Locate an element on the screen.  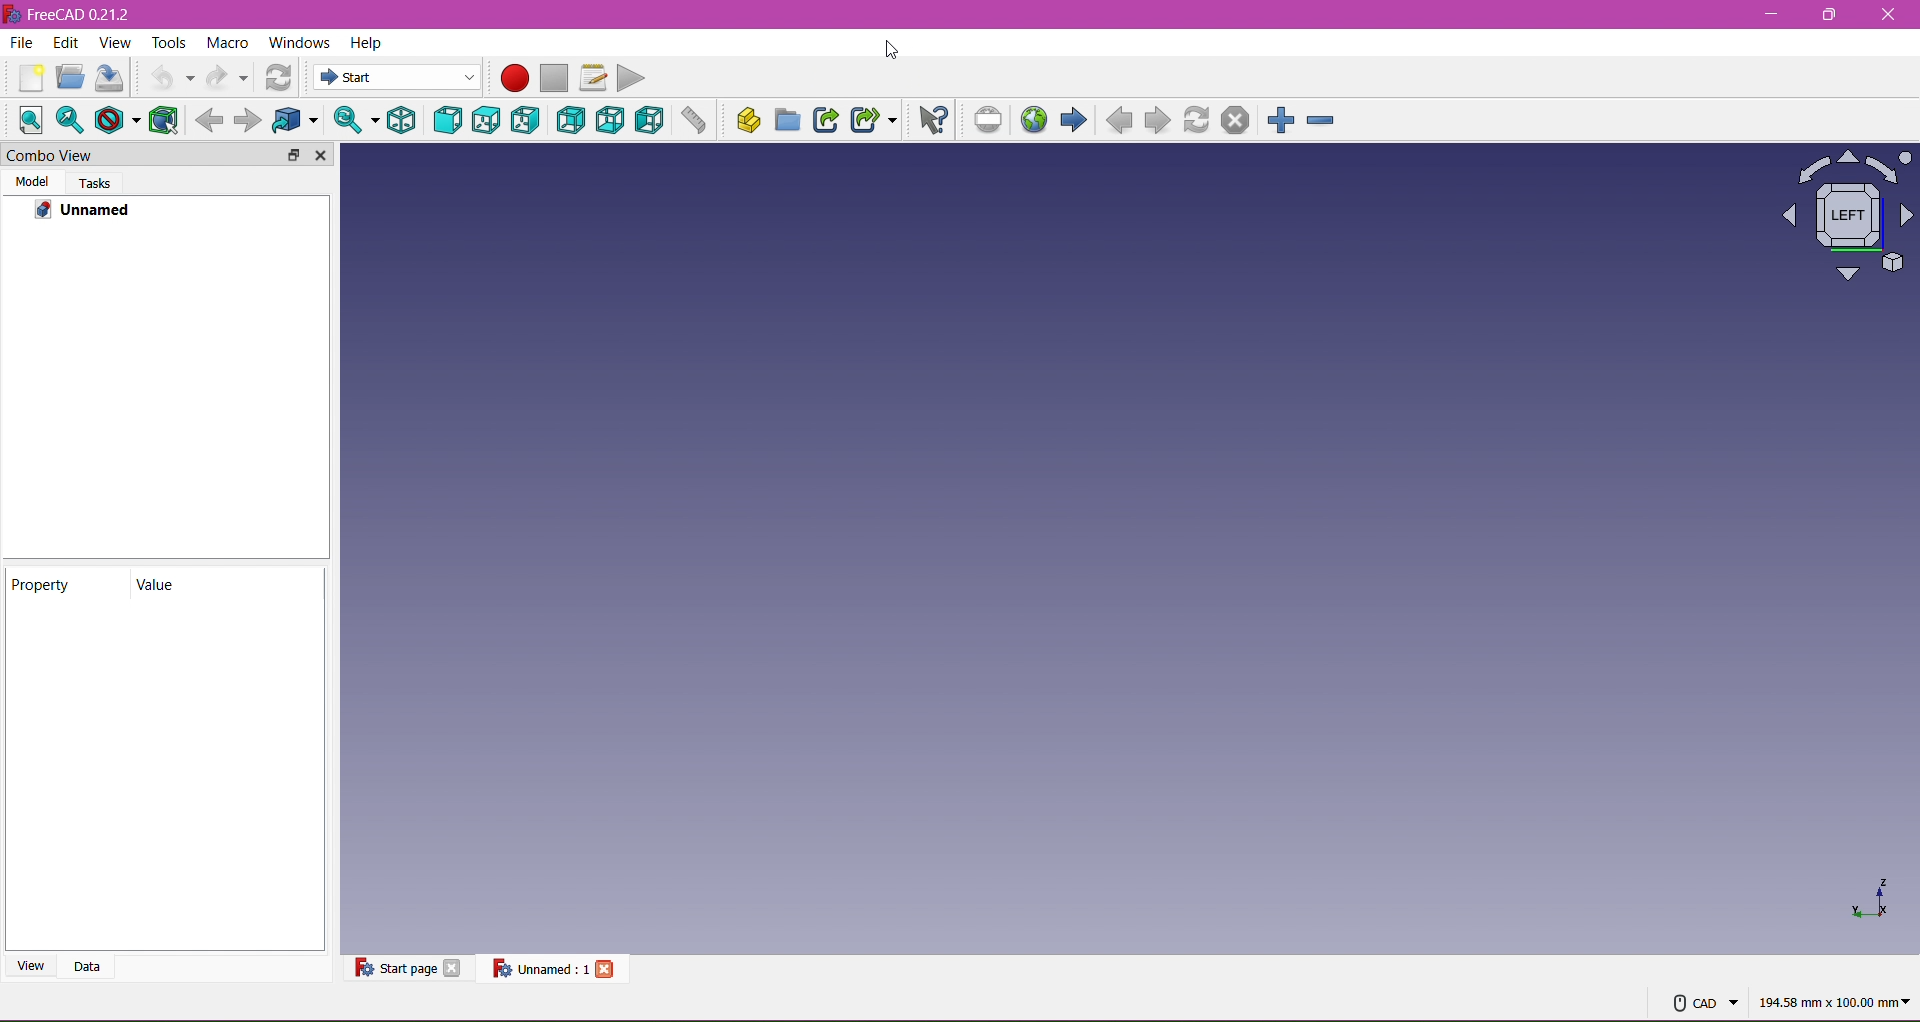
194.58 mm x 100.00 mi is located at coordinates (1834, 997).